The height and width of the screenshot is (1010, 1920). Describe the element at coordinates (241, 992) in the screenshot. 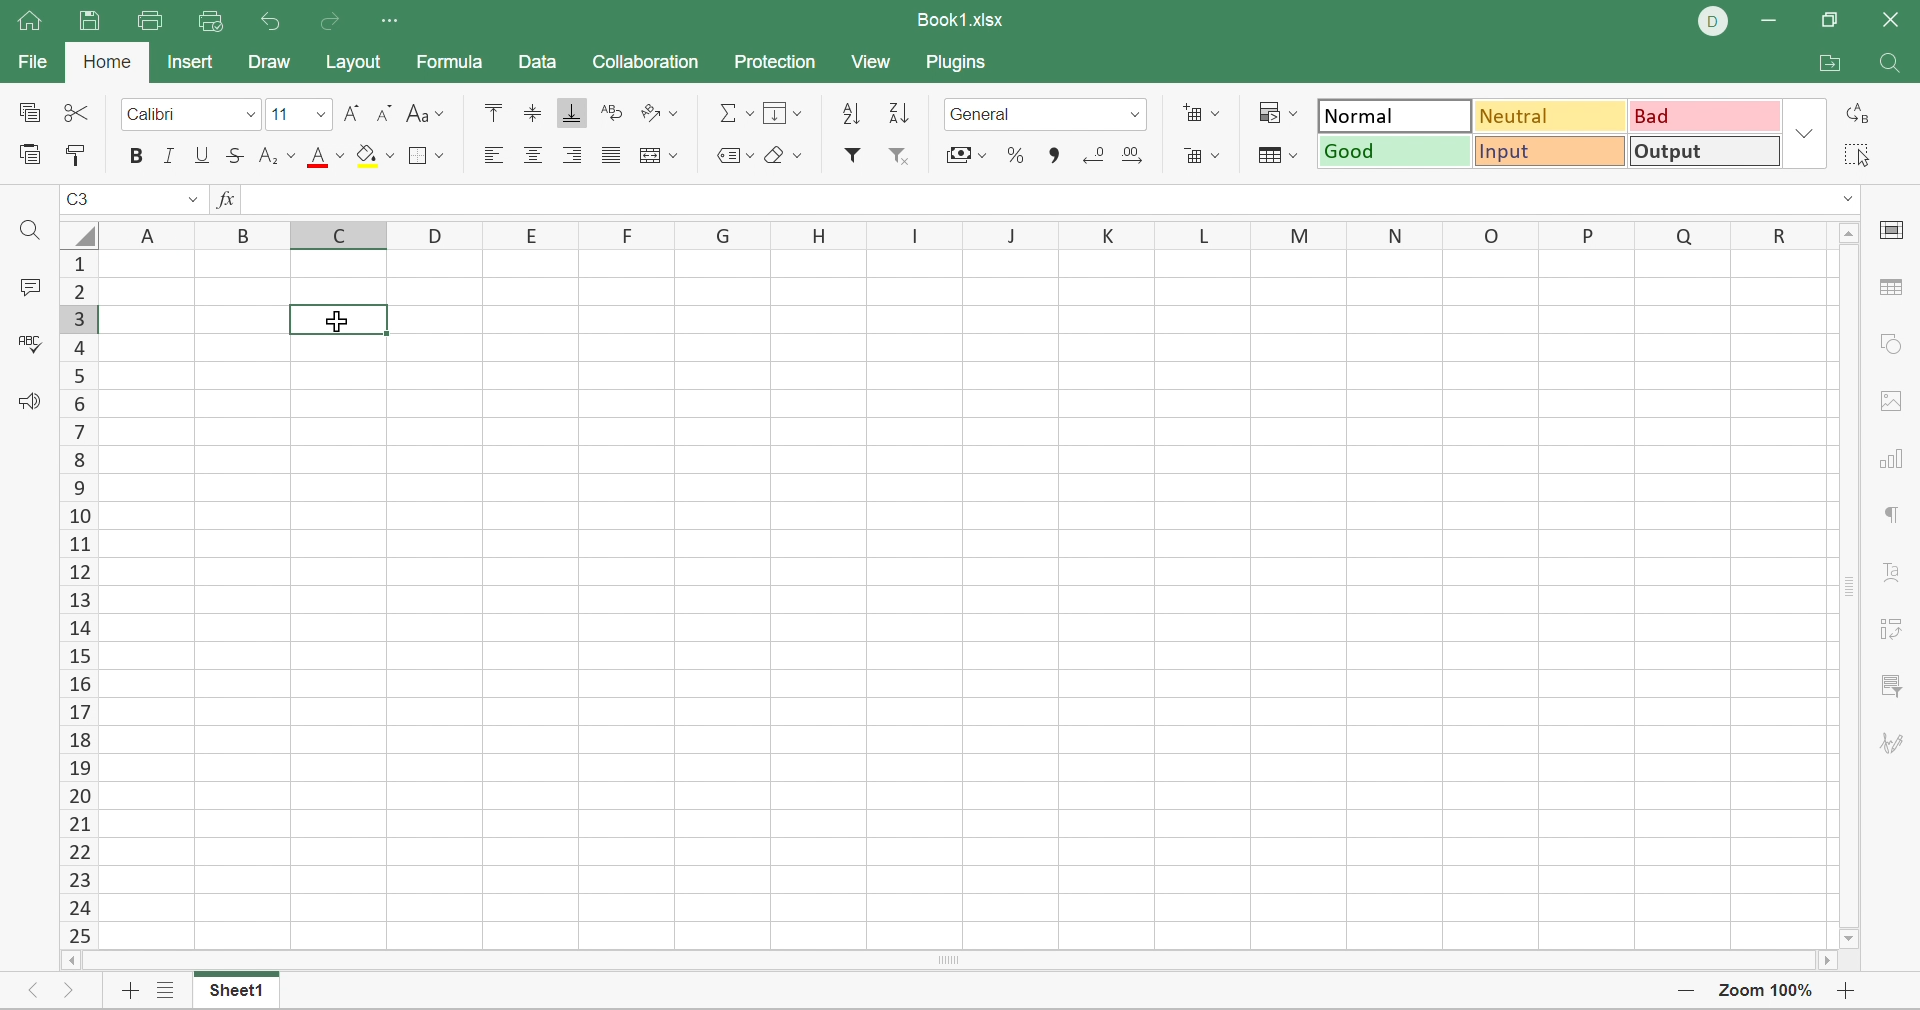

I see `Sheet1` at that location.